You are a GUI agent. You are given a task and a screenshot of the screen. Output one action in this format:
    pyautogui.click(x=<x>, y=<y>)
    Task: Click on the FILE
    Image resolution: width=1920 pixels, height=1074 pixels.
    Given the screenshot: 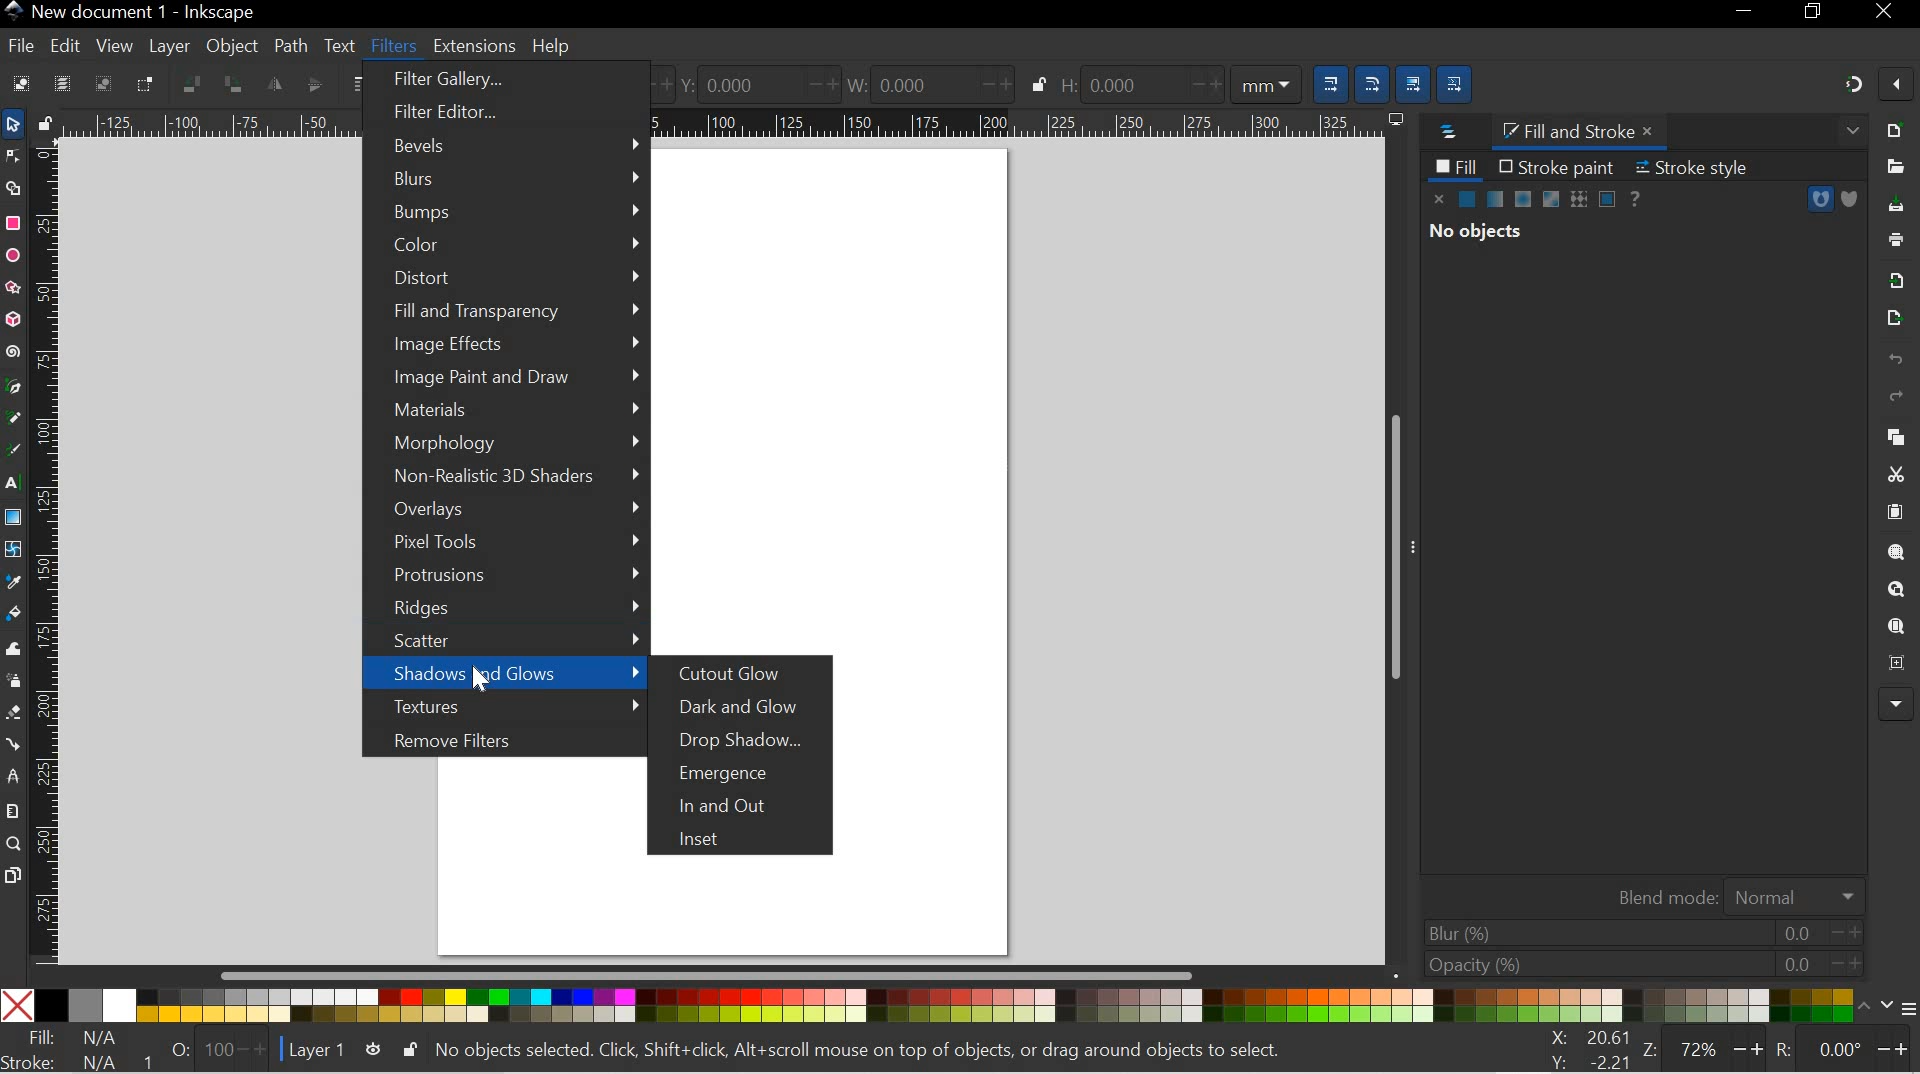 What is the action you would take?
    pyautogui.click(x=17, y=48)
    